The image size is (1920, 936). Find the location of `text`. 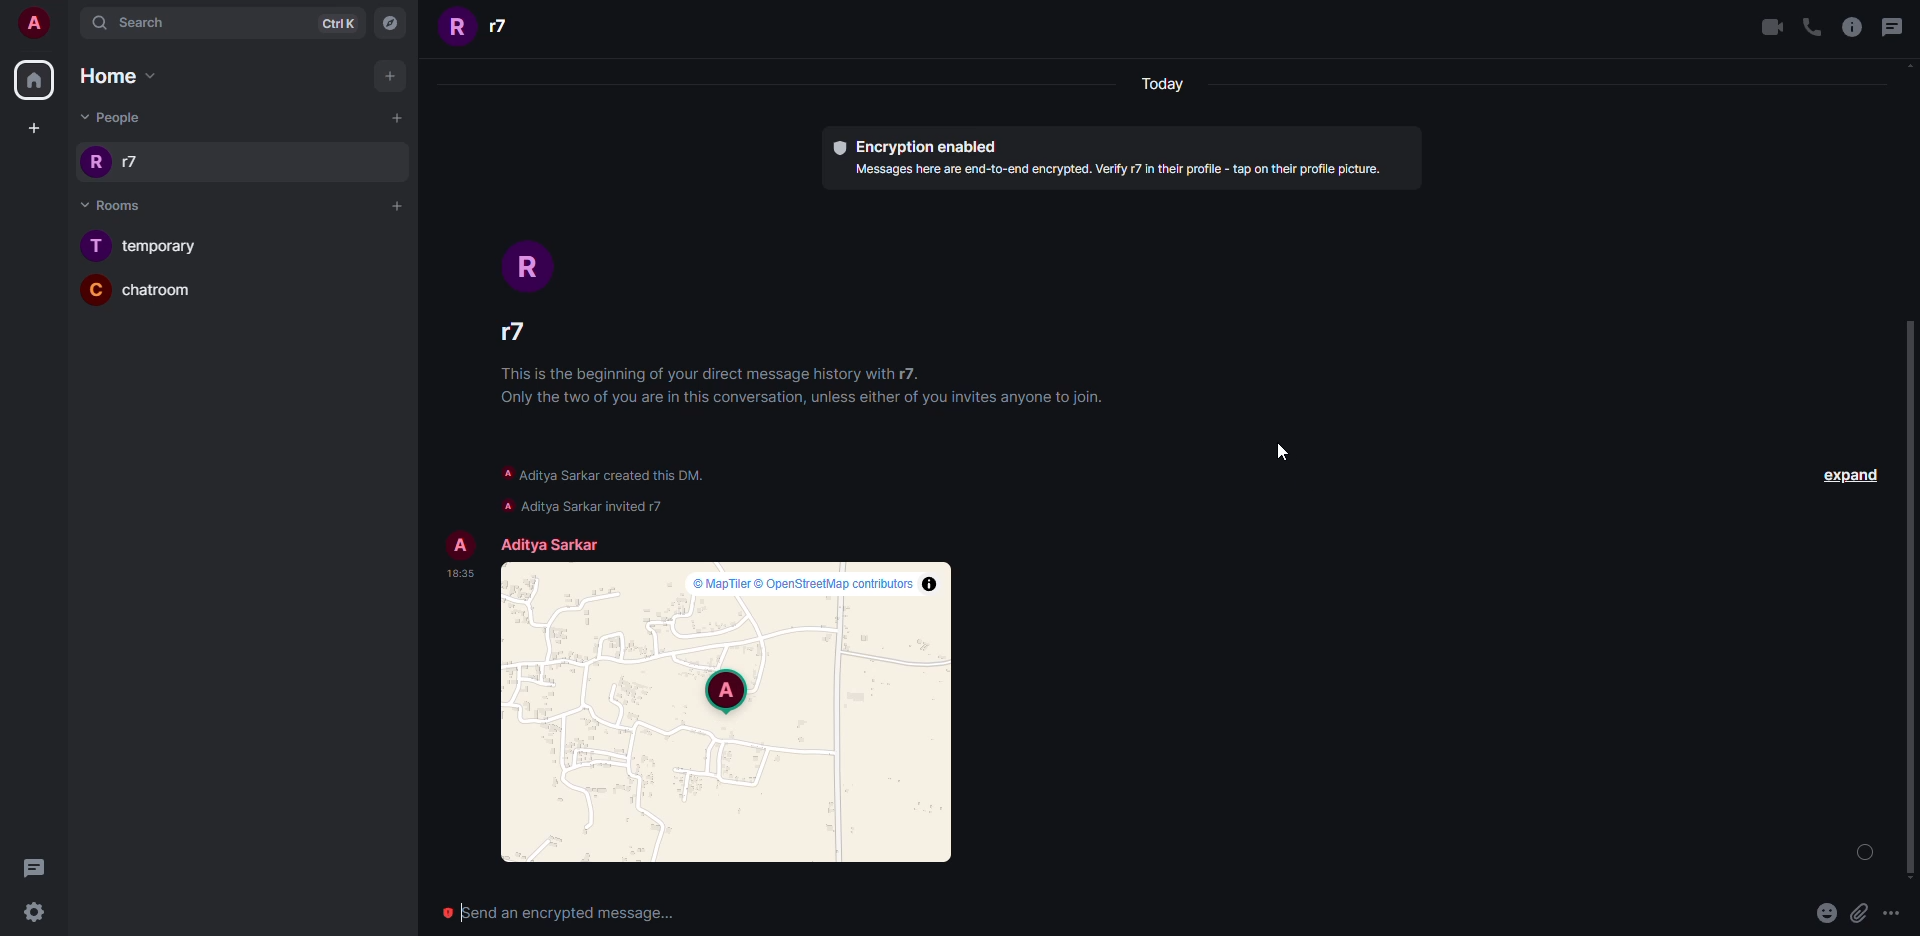

text is located at coordinates (1109, 171).